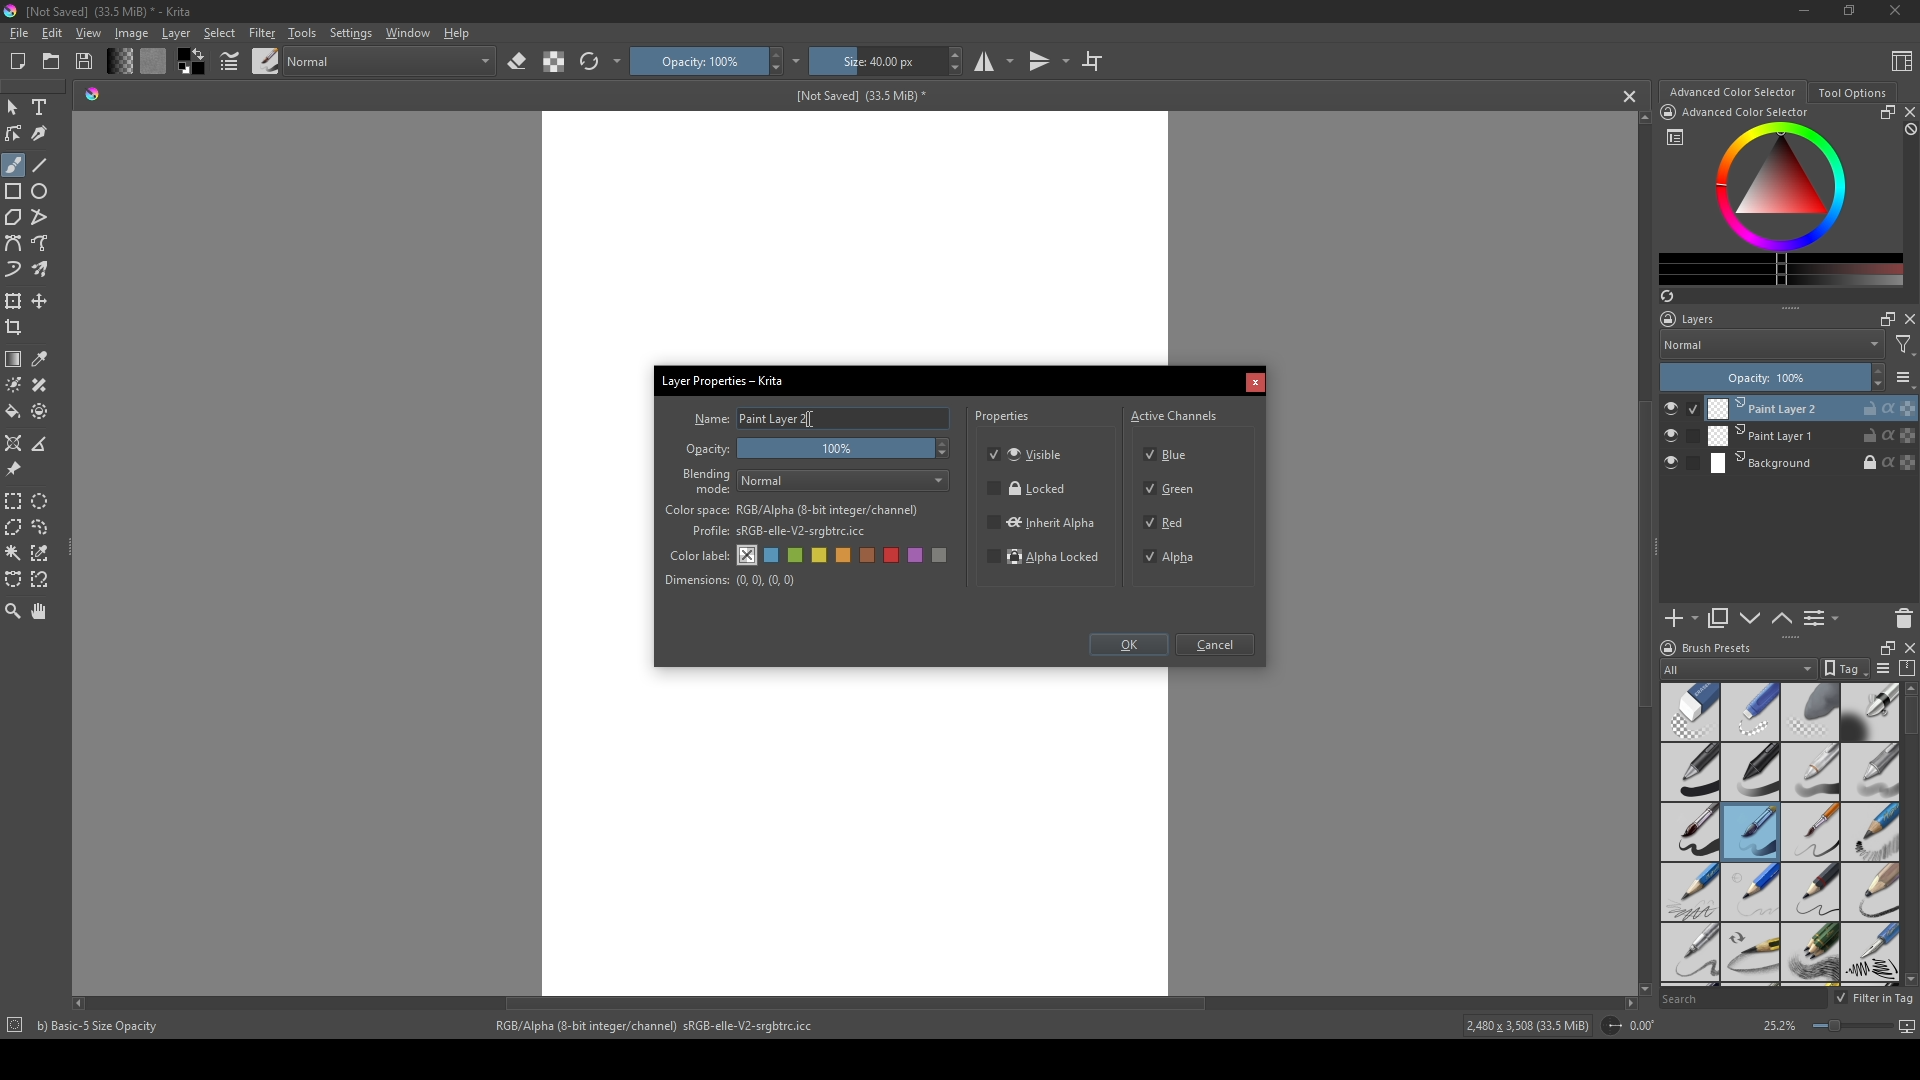 The image size is (1920, 1080). I want to click on pencil, so click(1688, 892).